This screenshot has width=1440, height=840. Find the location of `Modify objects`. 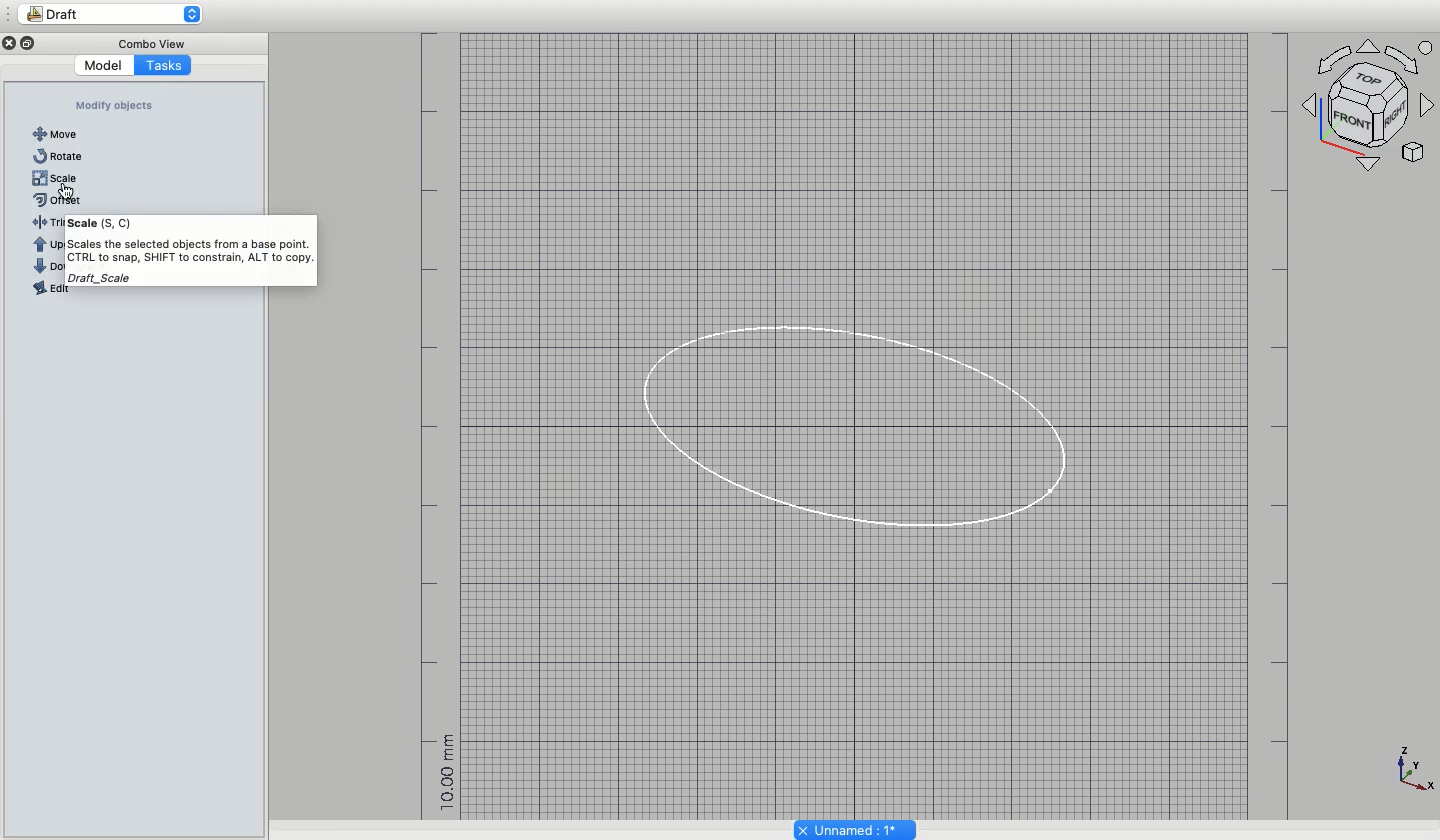

Modify objects is located at coordinates (119, 107).